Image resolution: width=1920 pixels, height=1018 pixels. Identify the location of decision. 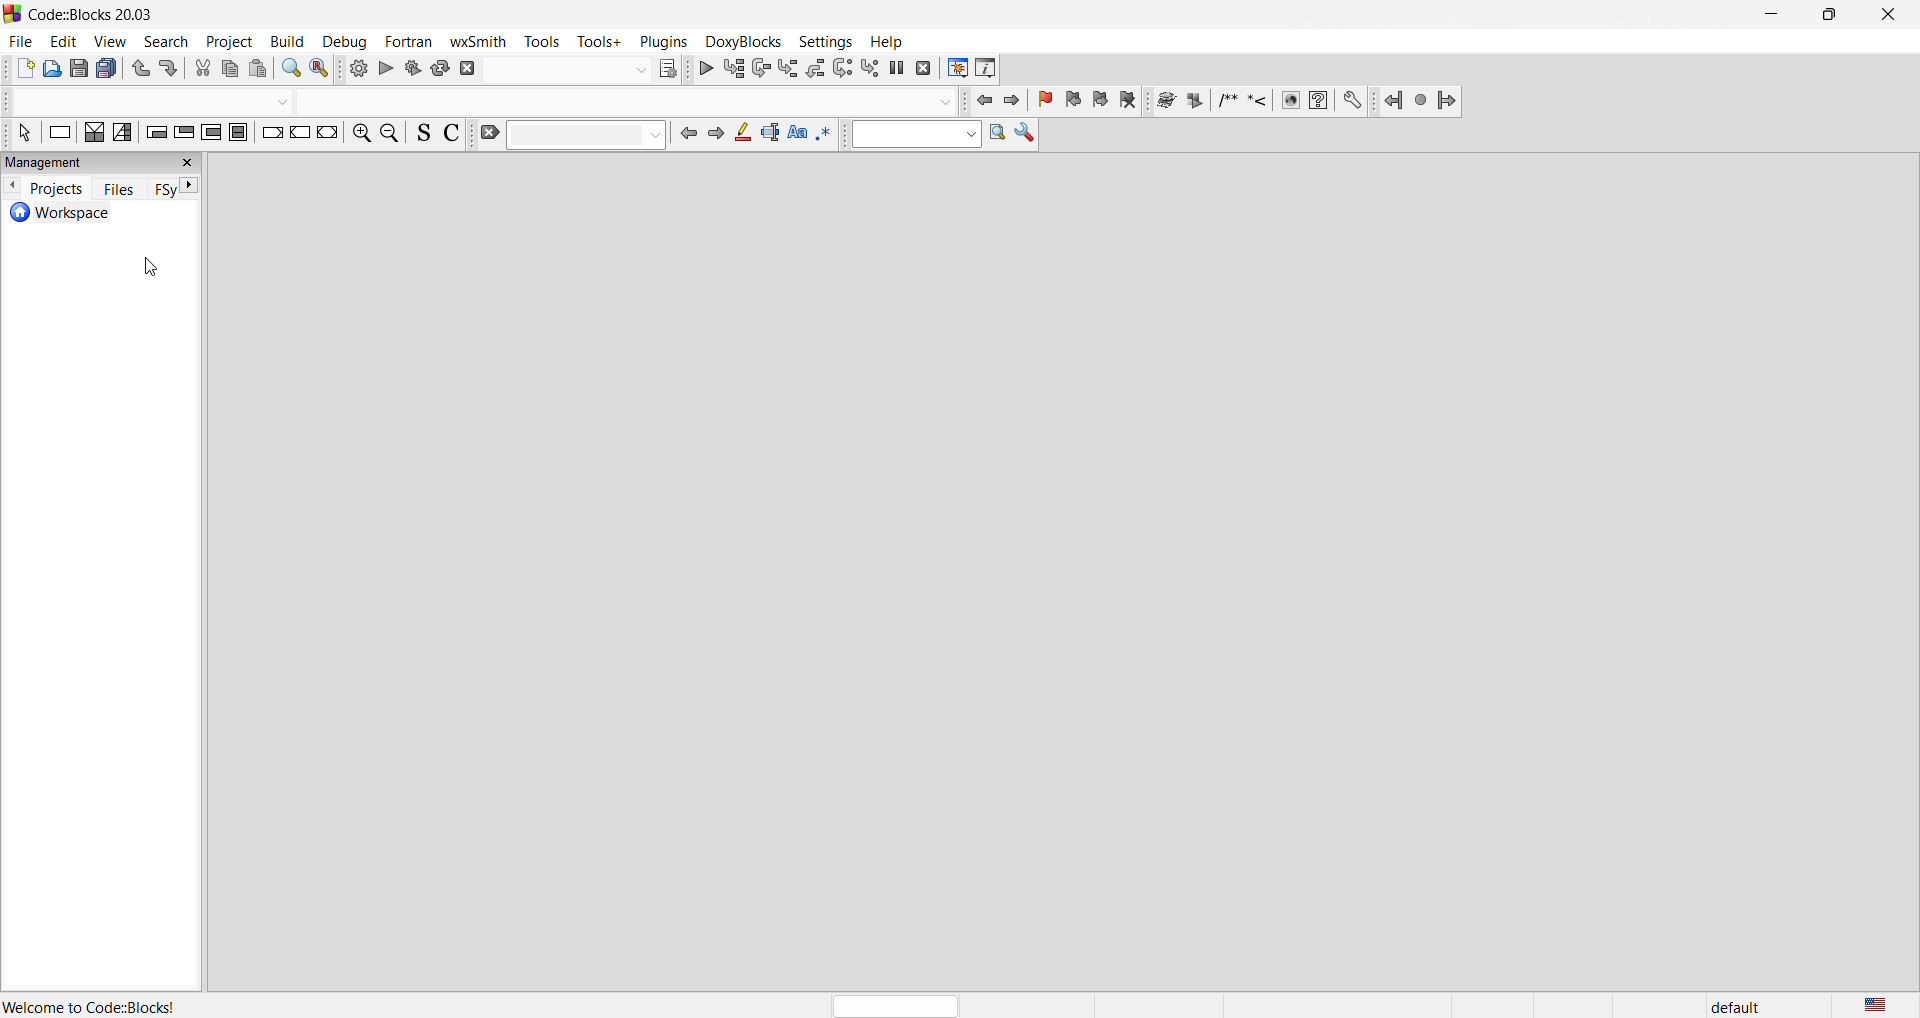
(124, 134).